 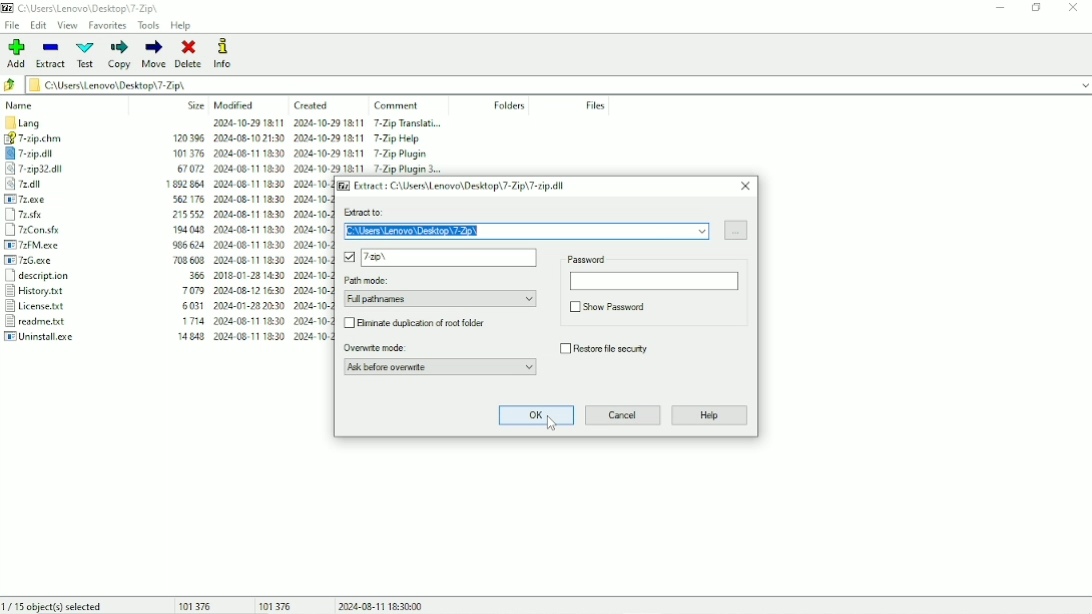 What do you see at coordinates (155, 54) in the screenshot?
I see `Move` at bounding box center [155, 54].